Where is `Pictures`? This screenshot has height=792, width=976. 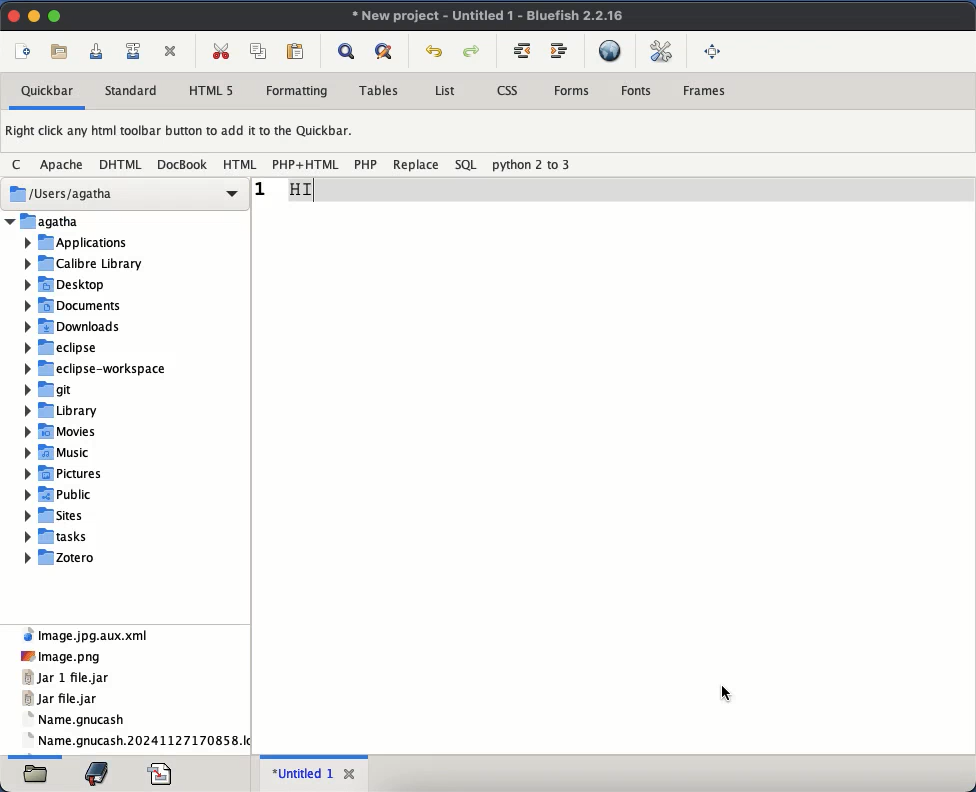
Pictures is located at coordinates (63, 473).